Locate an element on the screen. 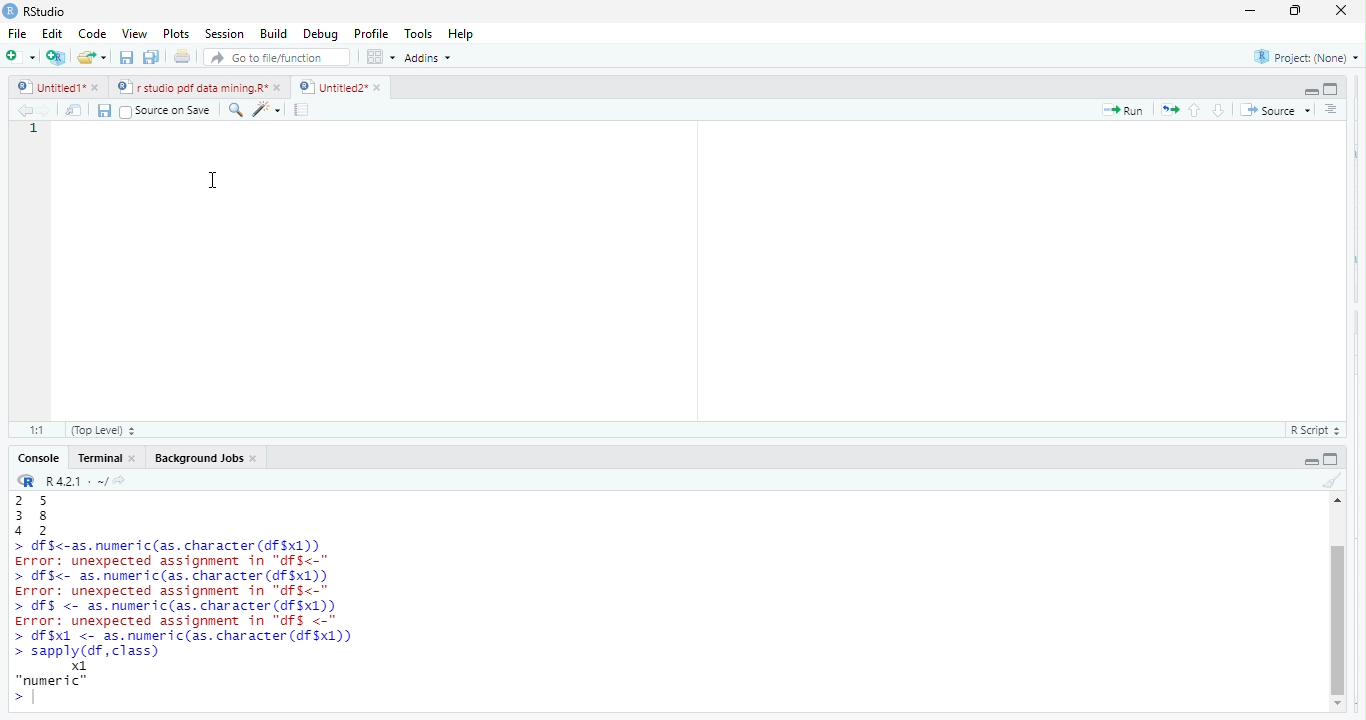  re run the previous code region is located at coordinates (1168, 111).